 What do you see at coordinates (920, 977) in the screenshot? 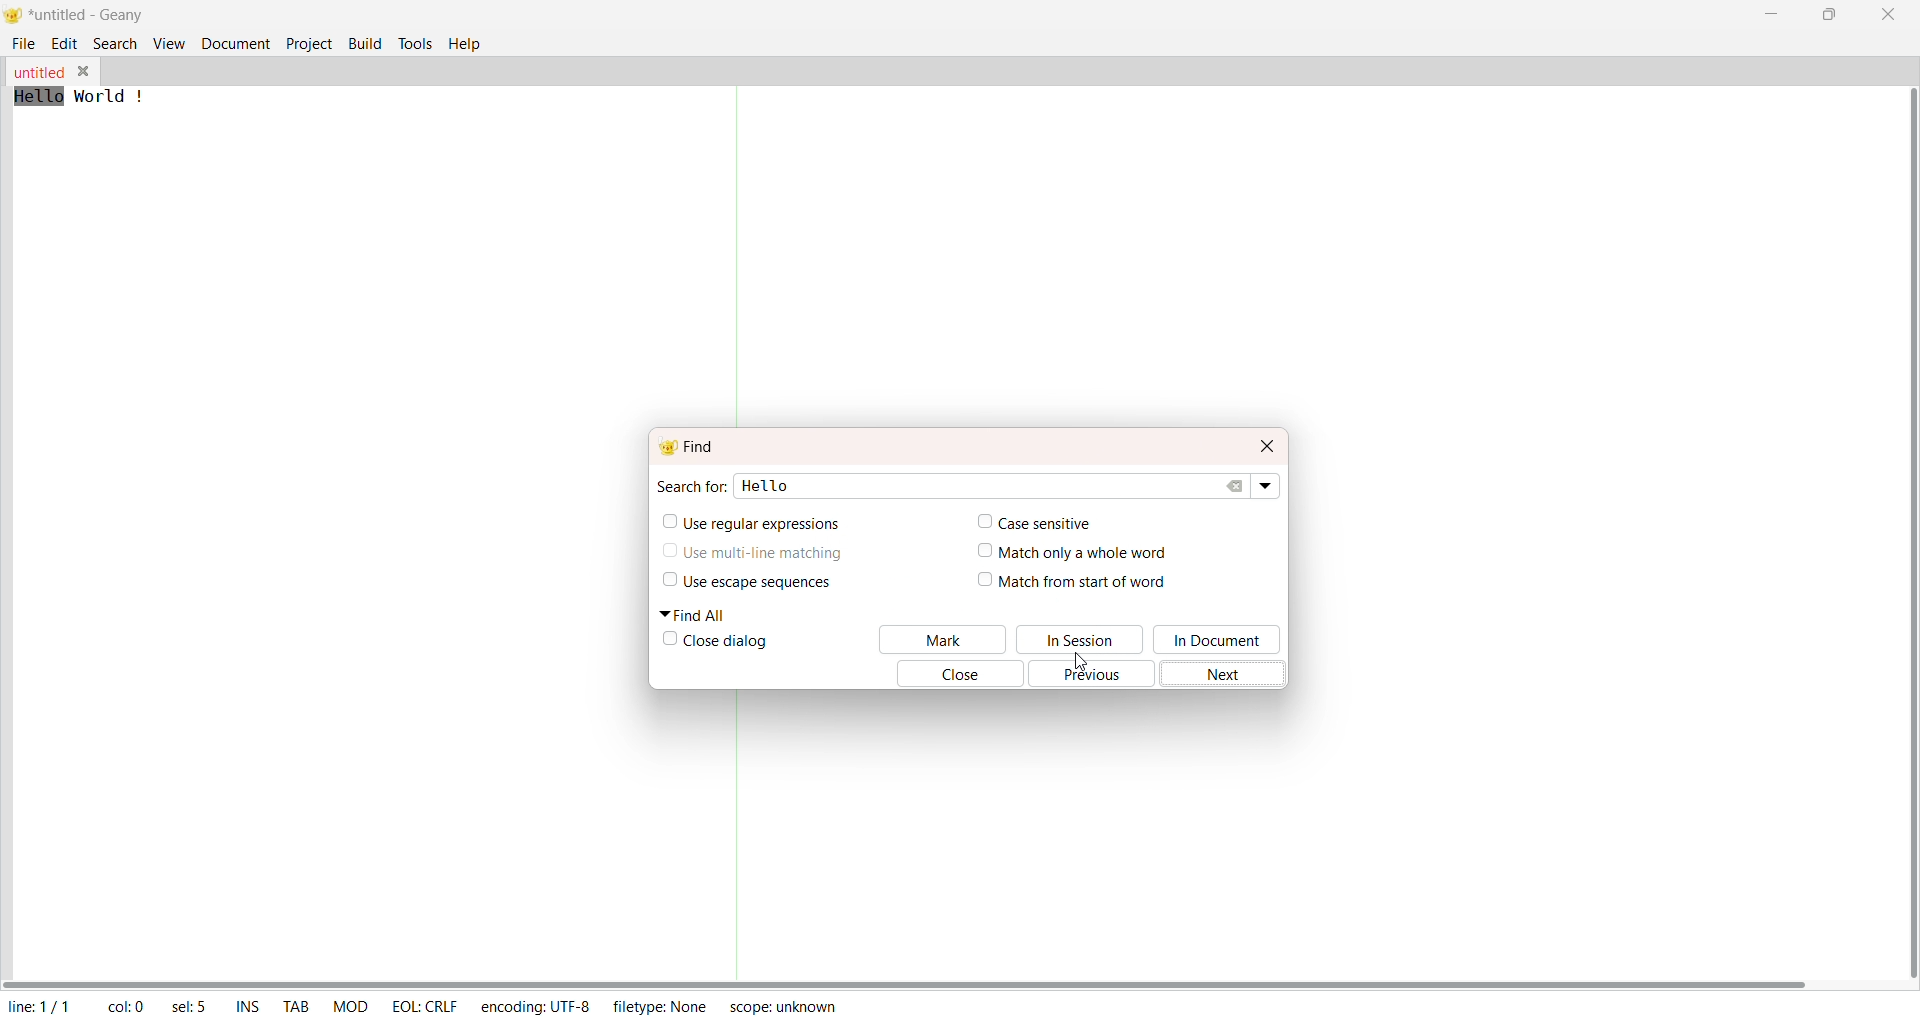
I see `Horizontal Scroll Bar` at bounding box center [920, 977].